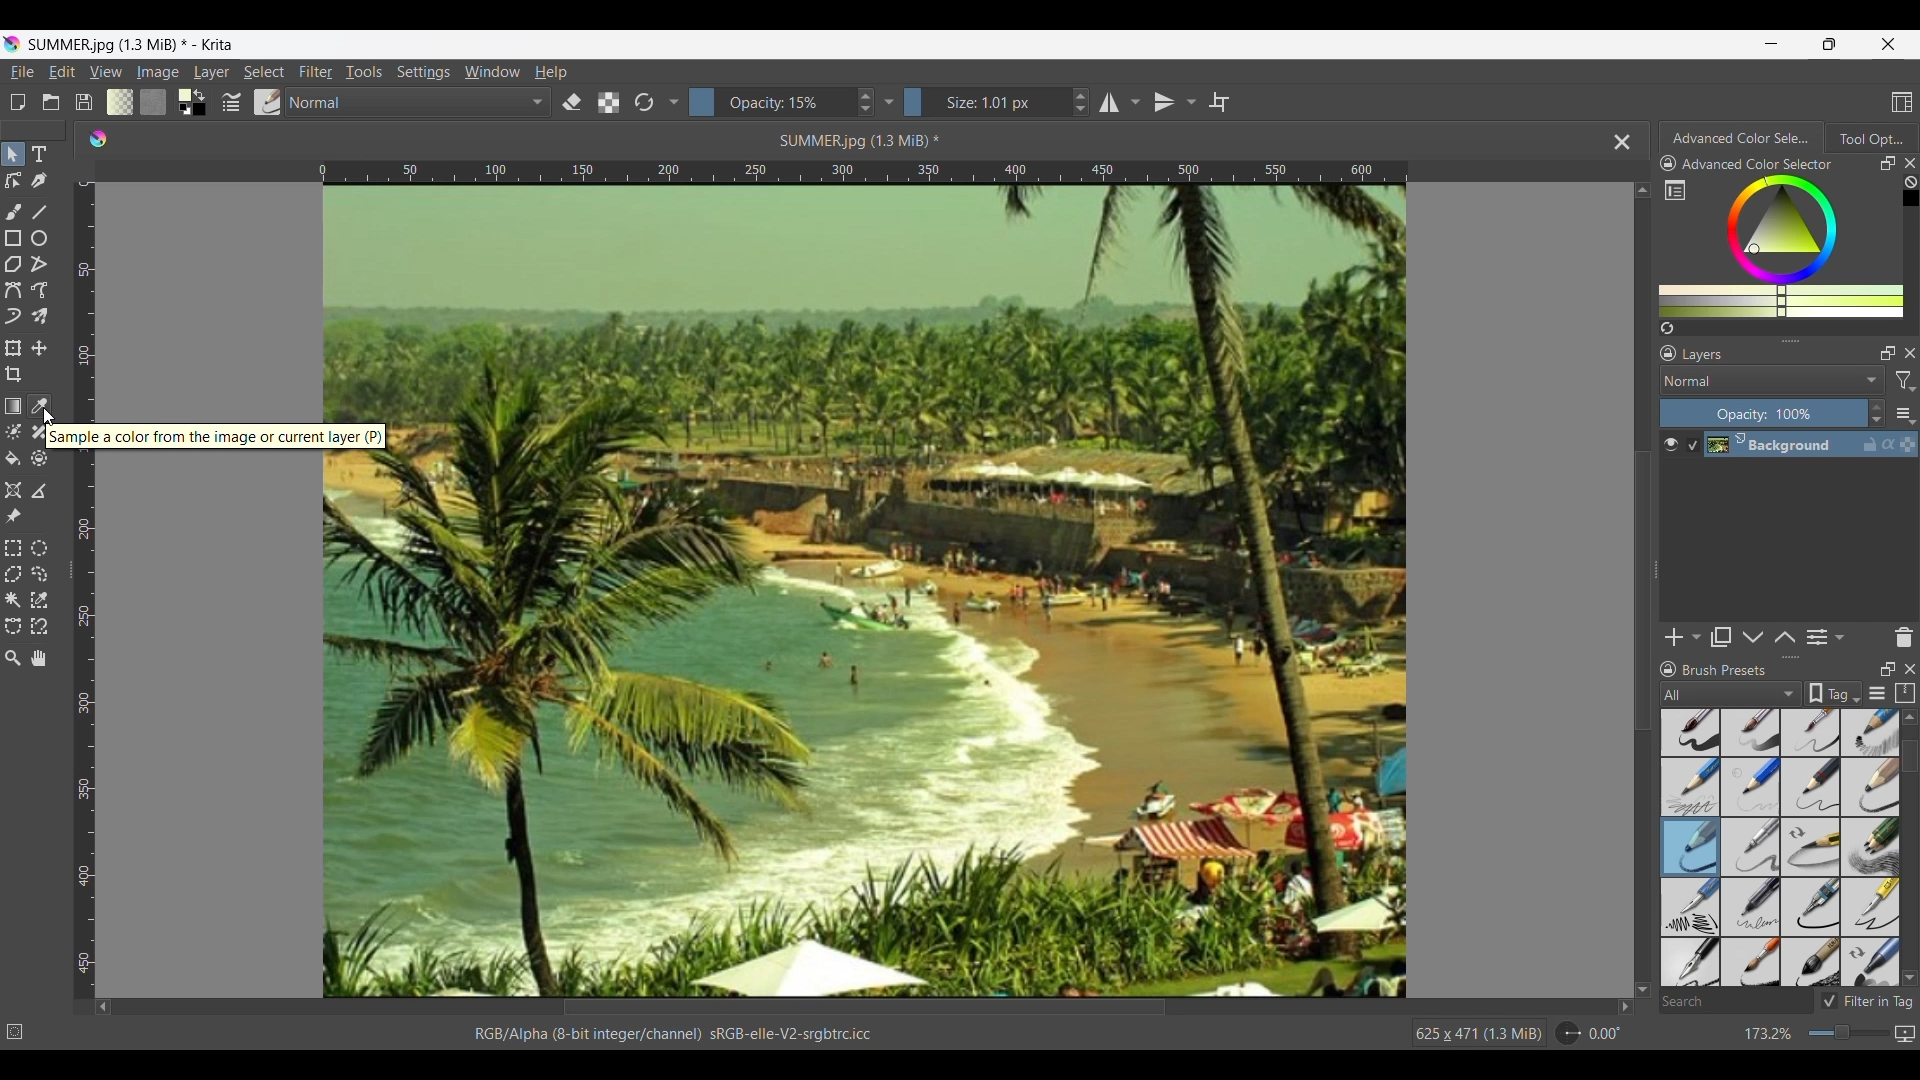 This screenshot has height=1080, width=1920. What do you see at coordinates (423, 71) in the screenshot?
I see `Settings menu` at bounding box center [423, 71].